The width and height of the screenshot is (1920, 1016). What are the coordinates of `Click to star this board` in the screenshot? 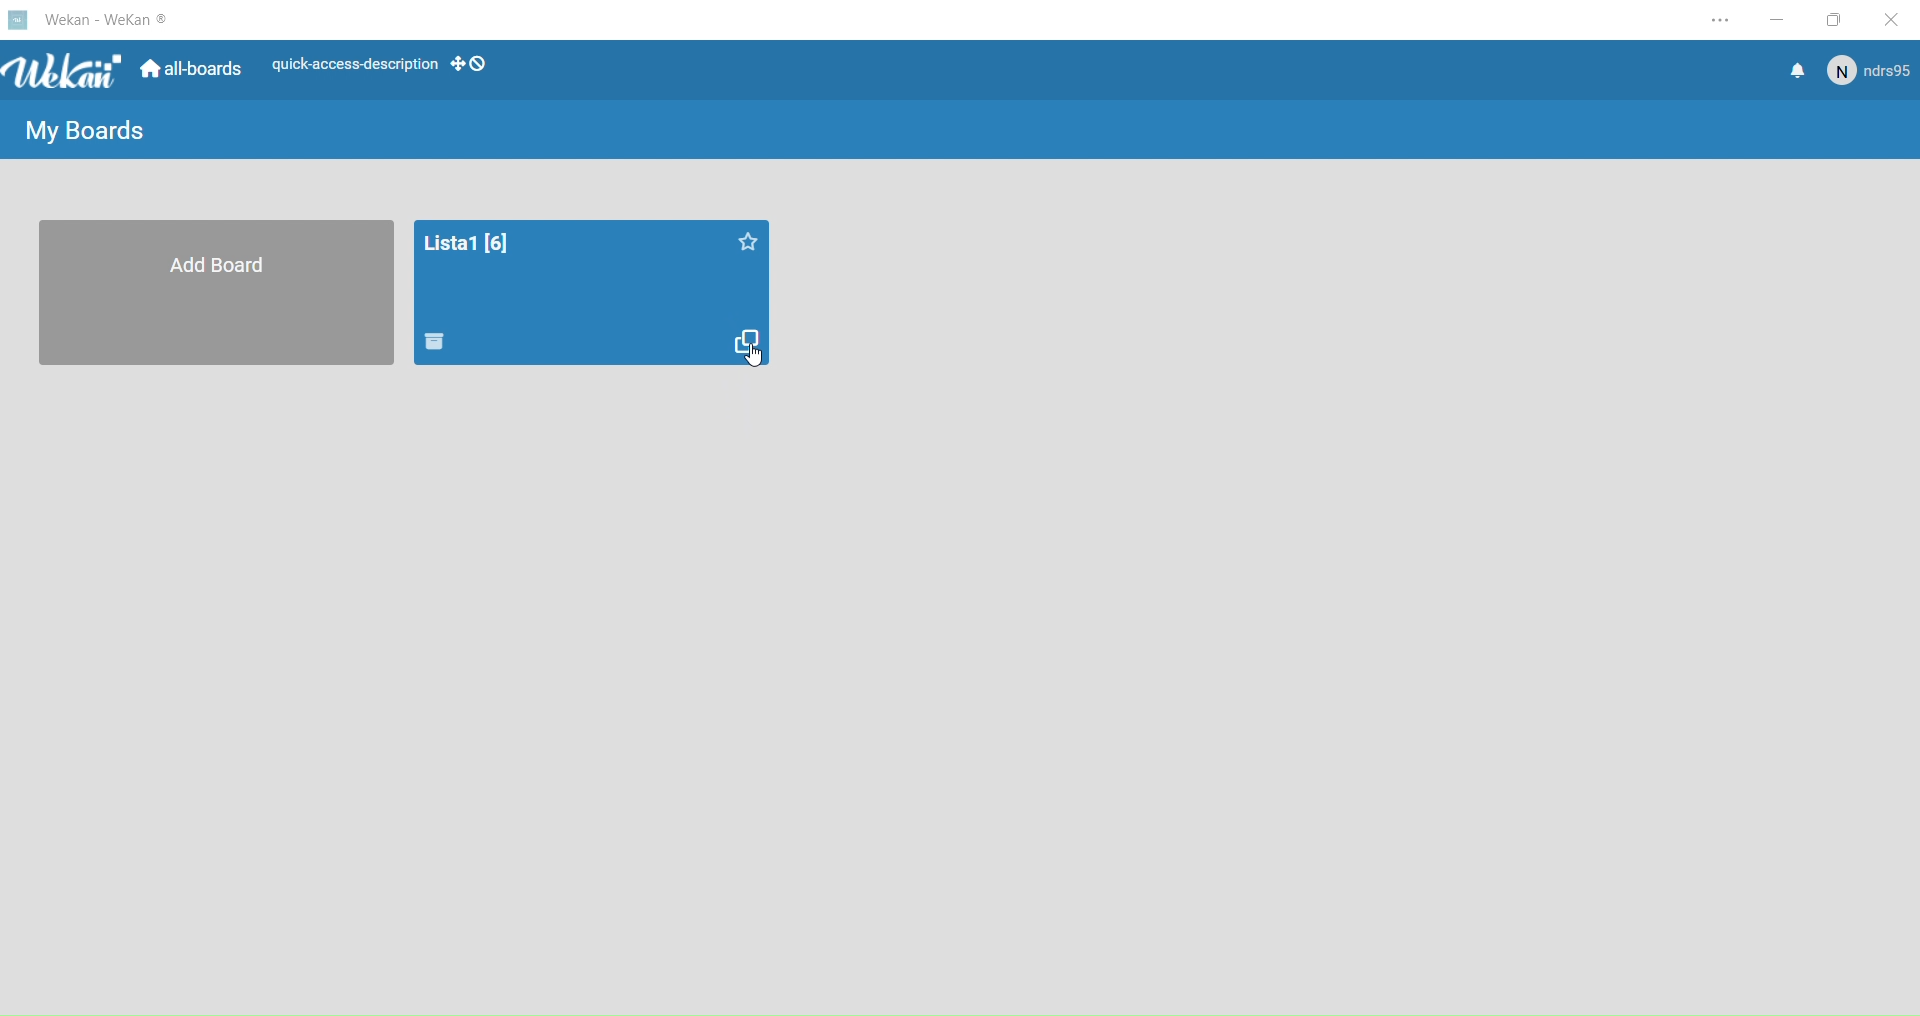 It's located at (745, 240).